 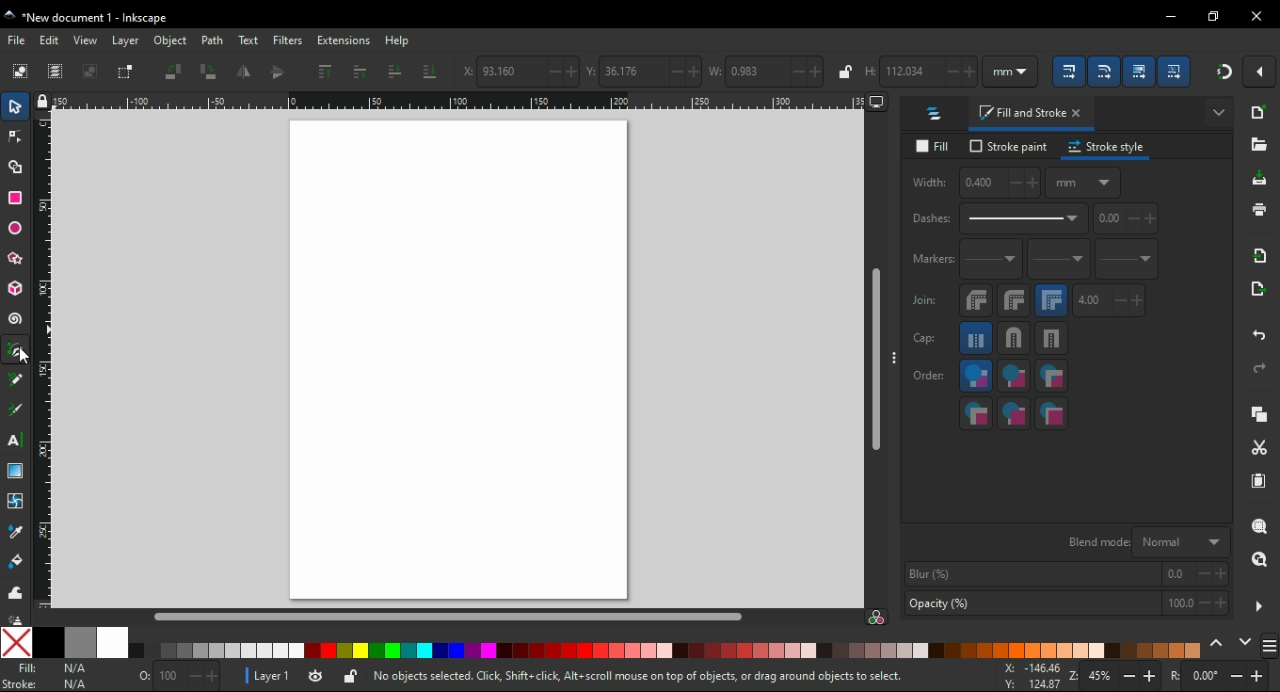 I want to click on color tone pallete, so click(x=875, y=650).